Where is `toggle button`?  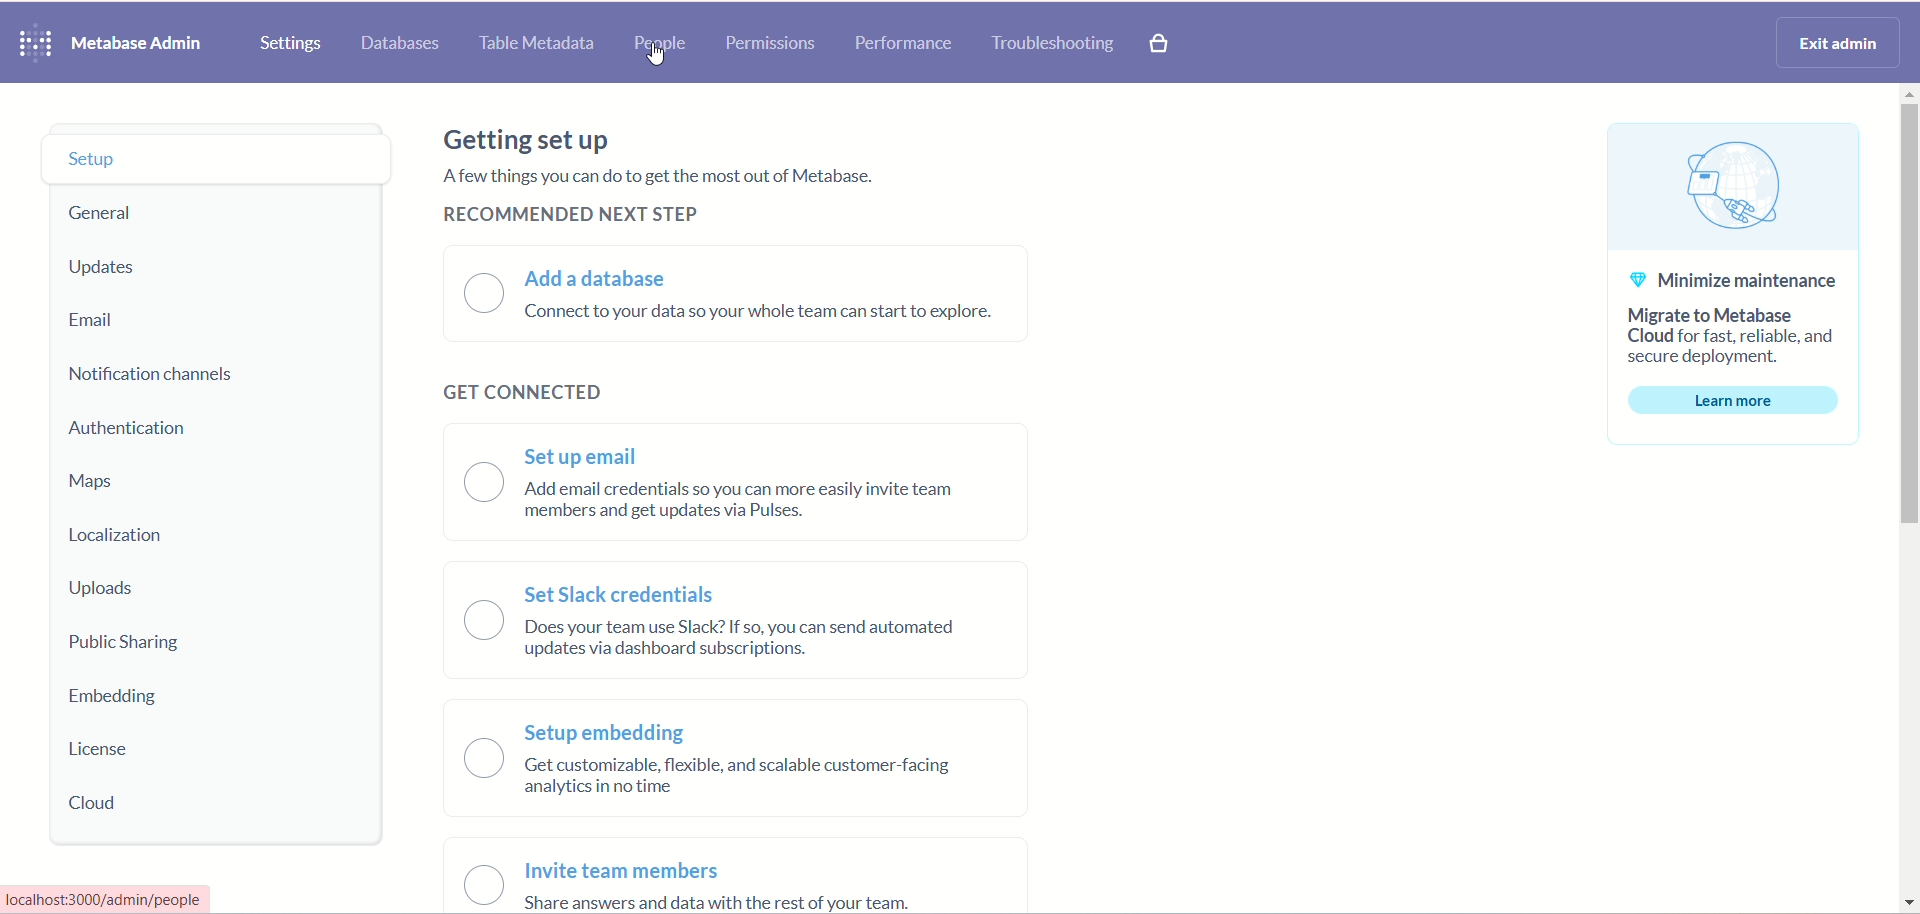 toggle button is located at coordinates (482, 683).